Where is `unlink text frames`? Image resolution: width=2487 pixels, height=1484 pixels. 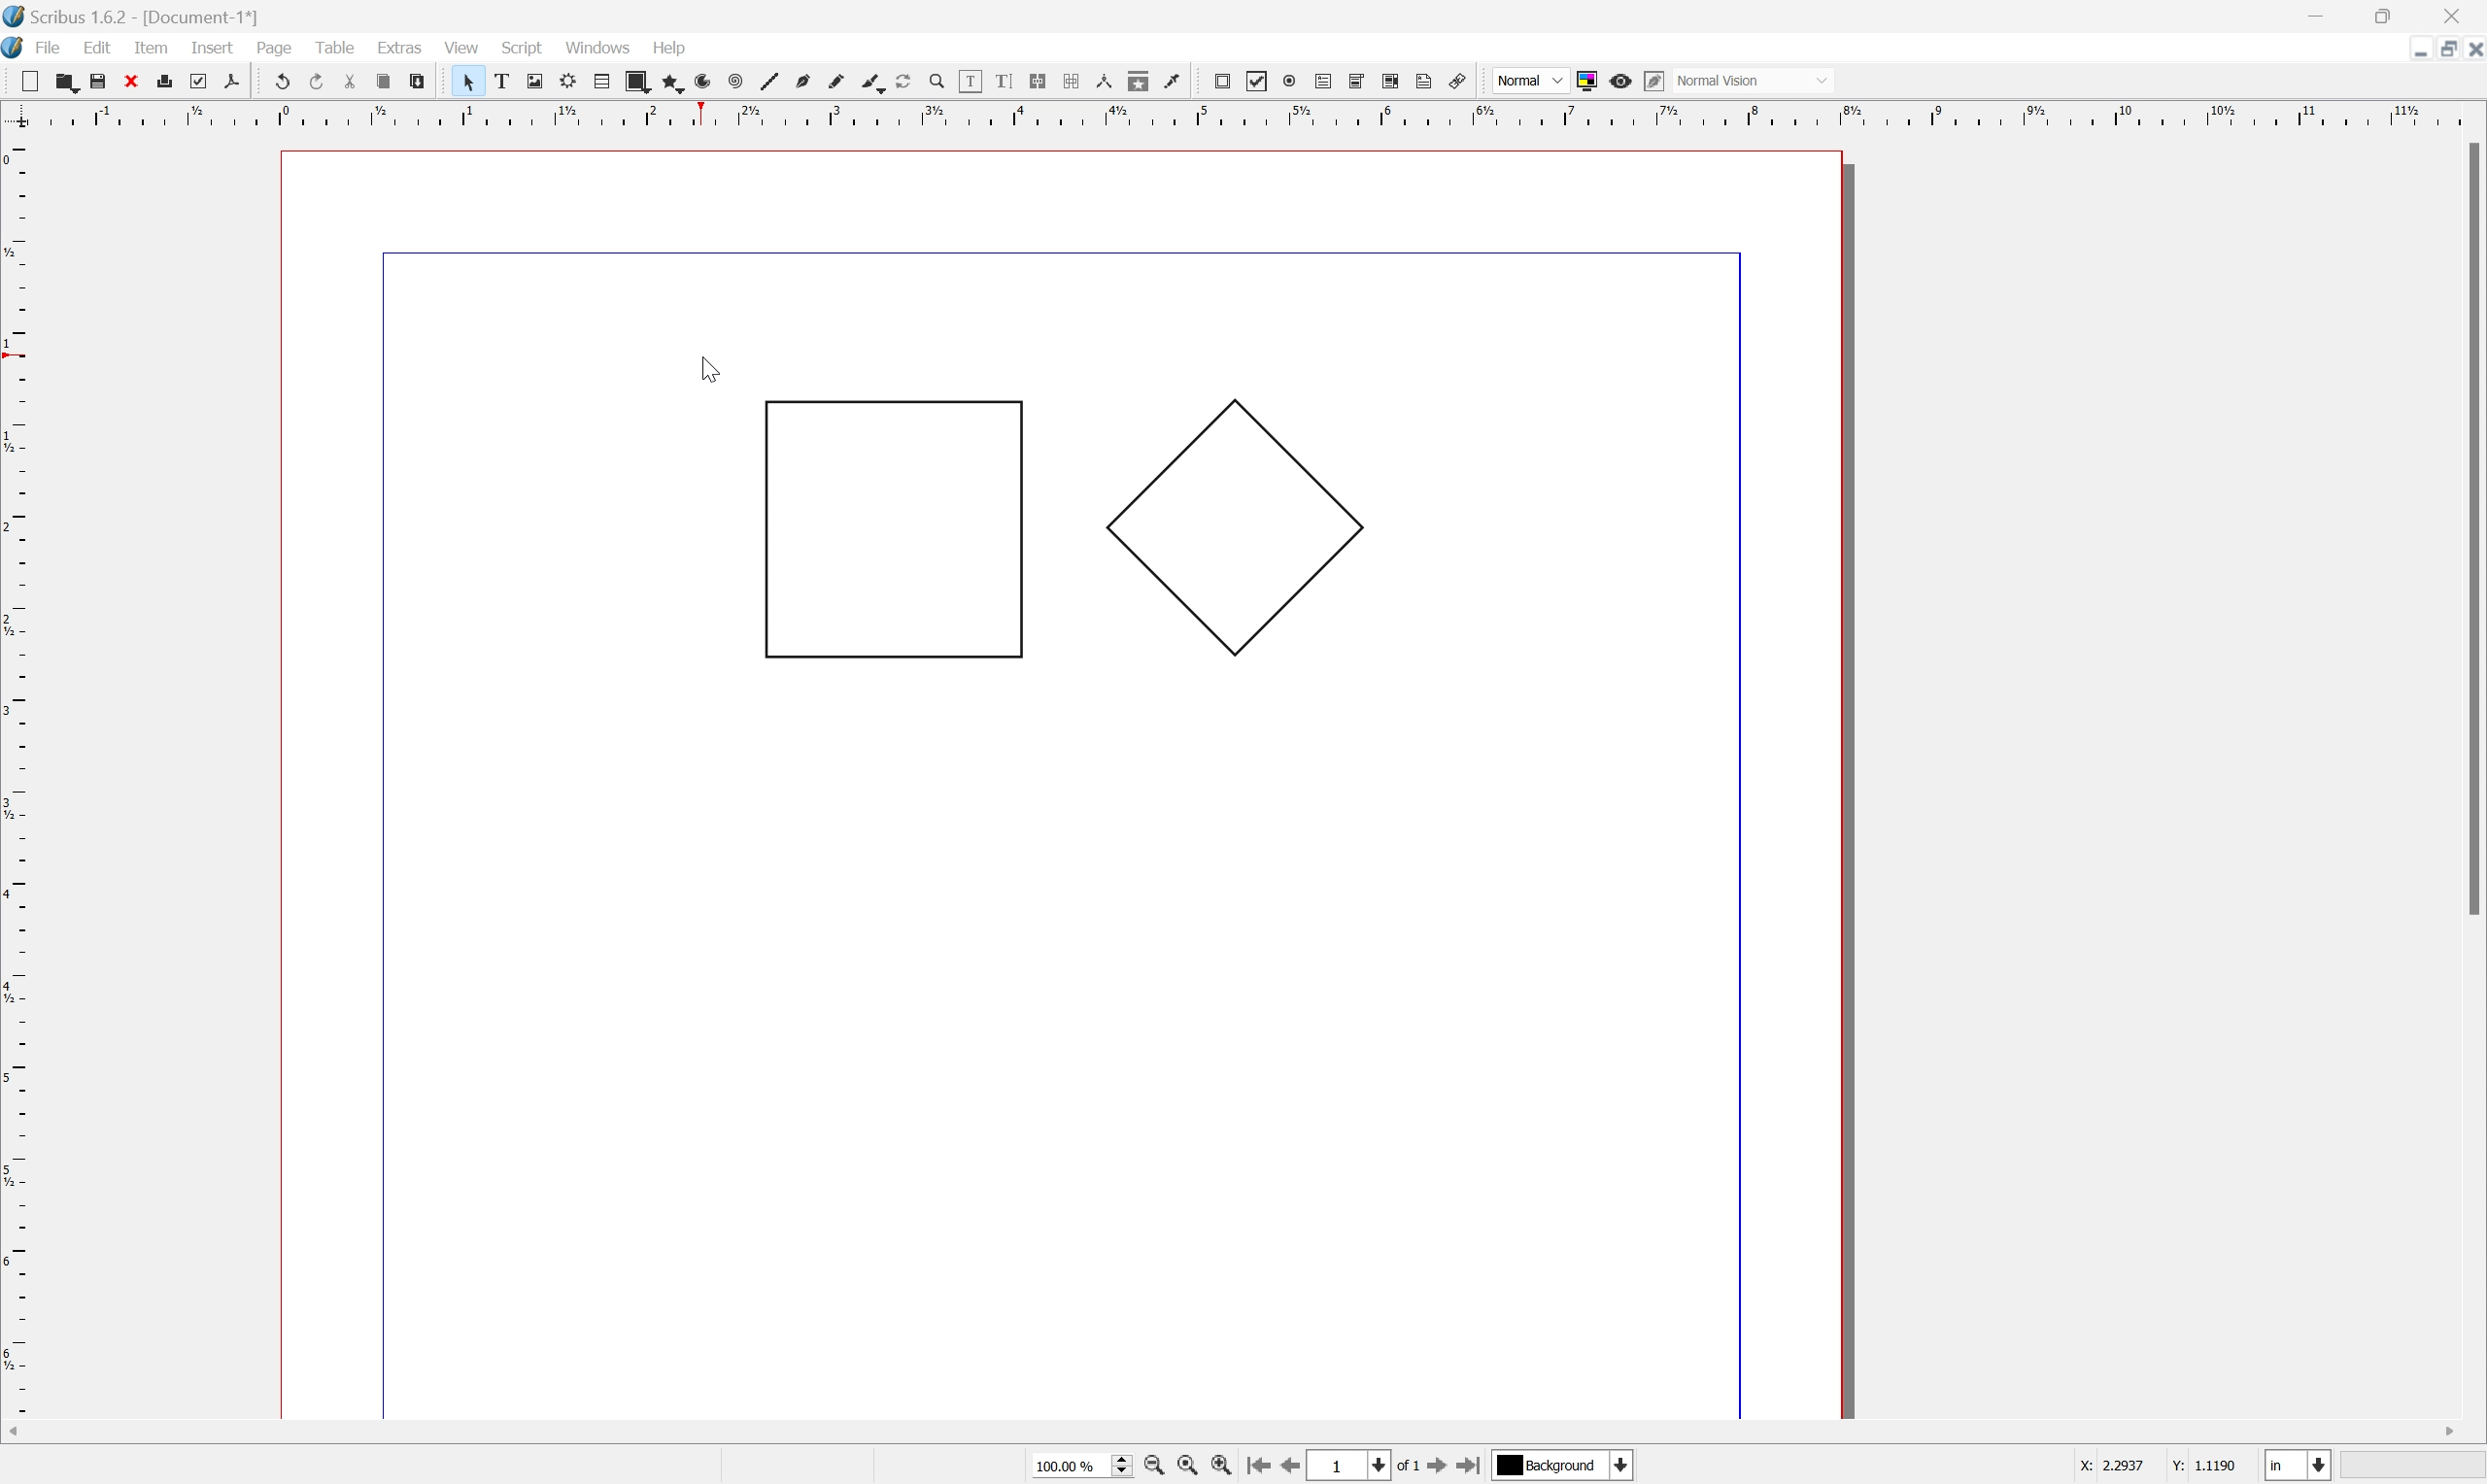 unlink text frames is located at coordinates (1068, 81).